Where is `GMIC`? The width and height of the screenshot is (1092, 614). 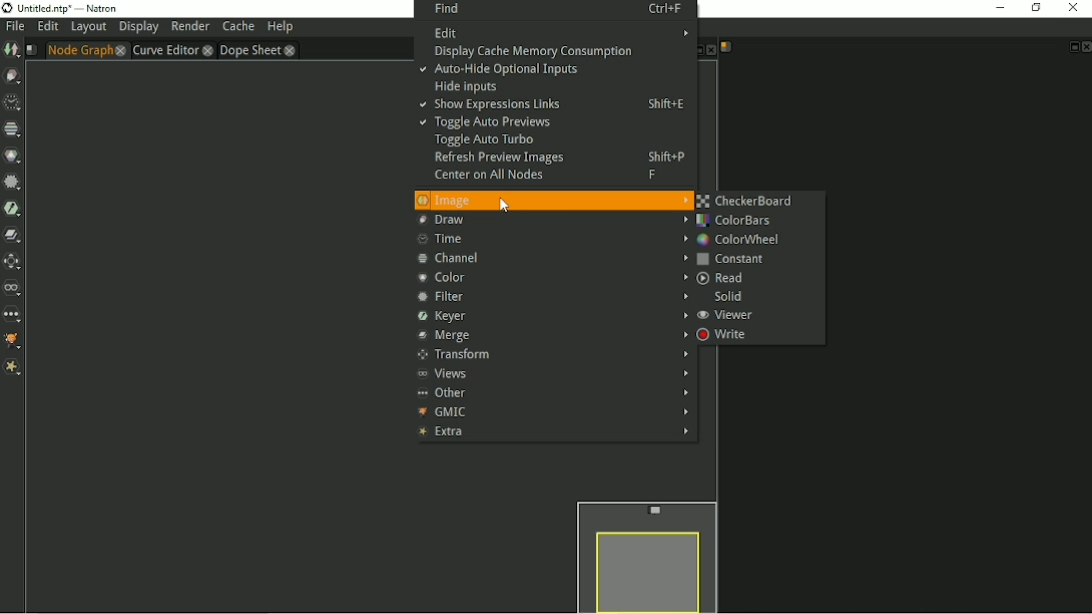 GMIC is located at coordinates (551, 412).